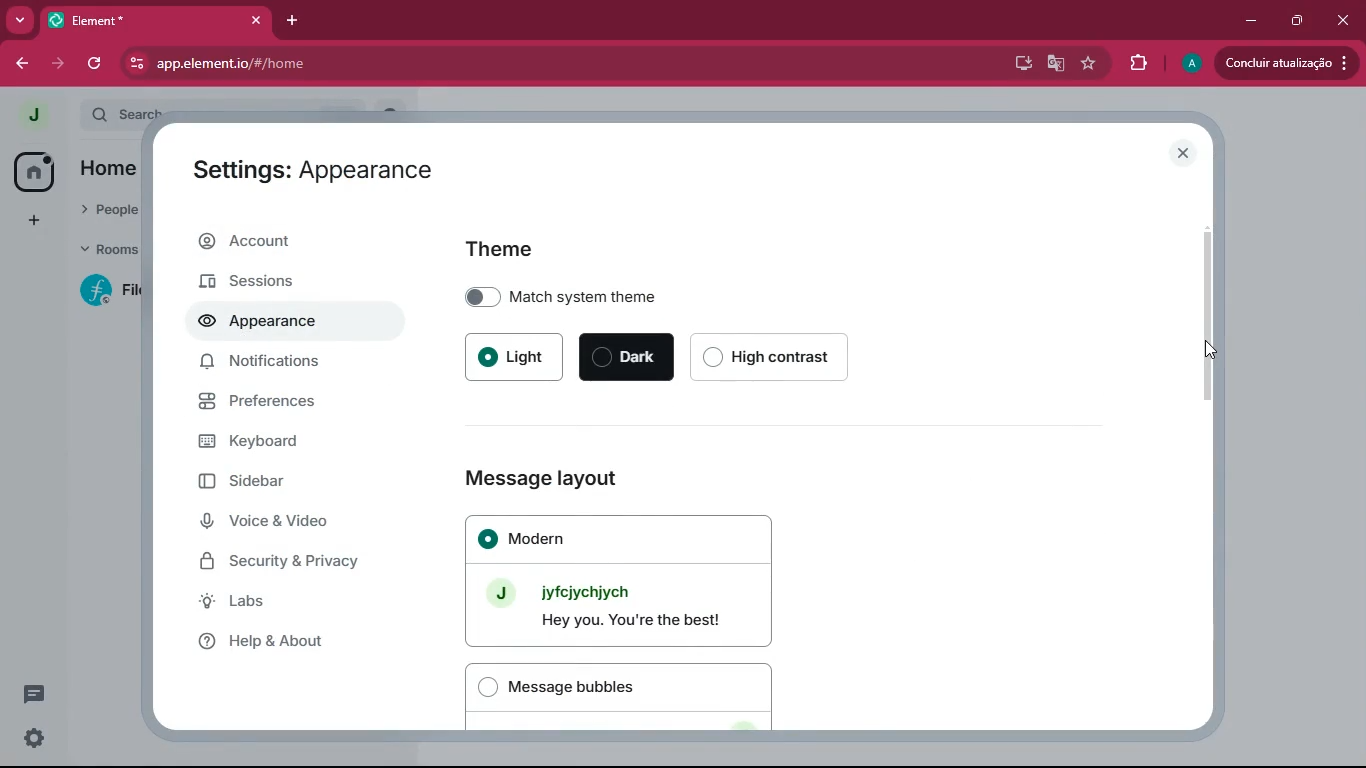  Describe the element at coordinates (34, 739) in the screenshot. I see `settings` at that location.